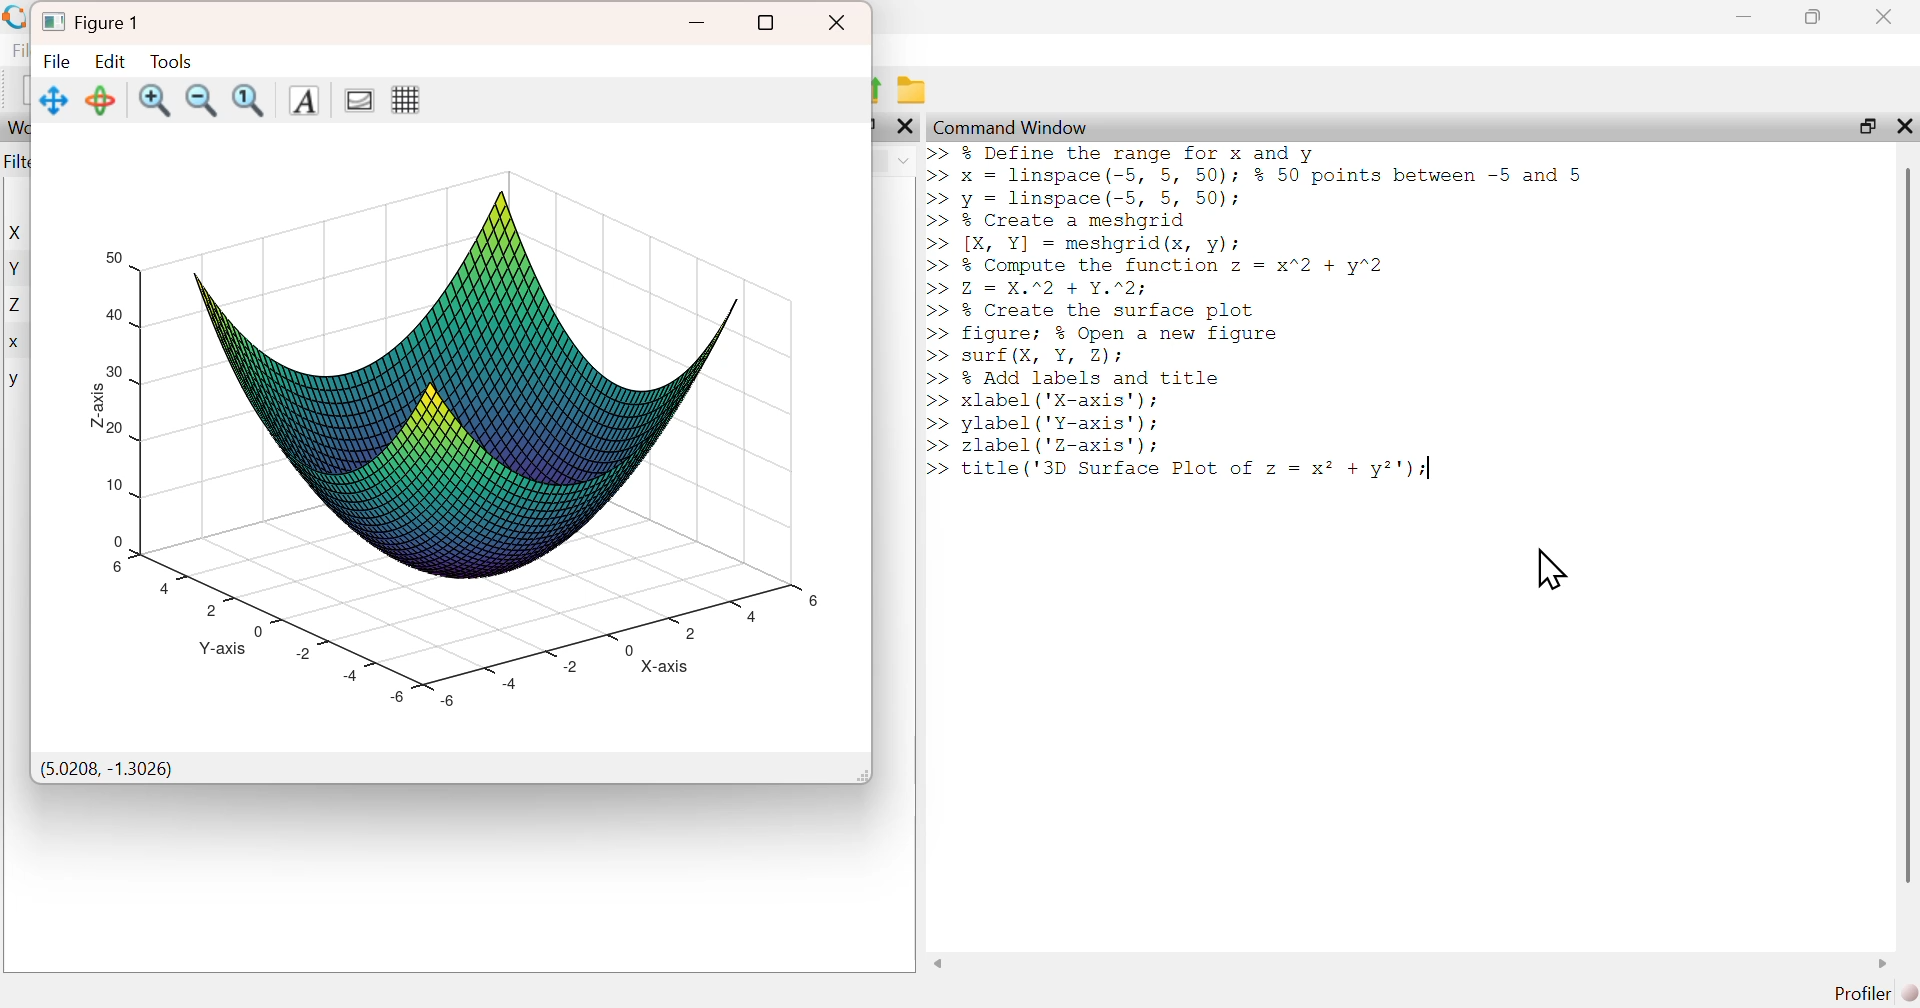 This screenshot has width=1920, height=1008. Describe the element at coordinates (58, 61) in the screenshot. I see `File` at that location.